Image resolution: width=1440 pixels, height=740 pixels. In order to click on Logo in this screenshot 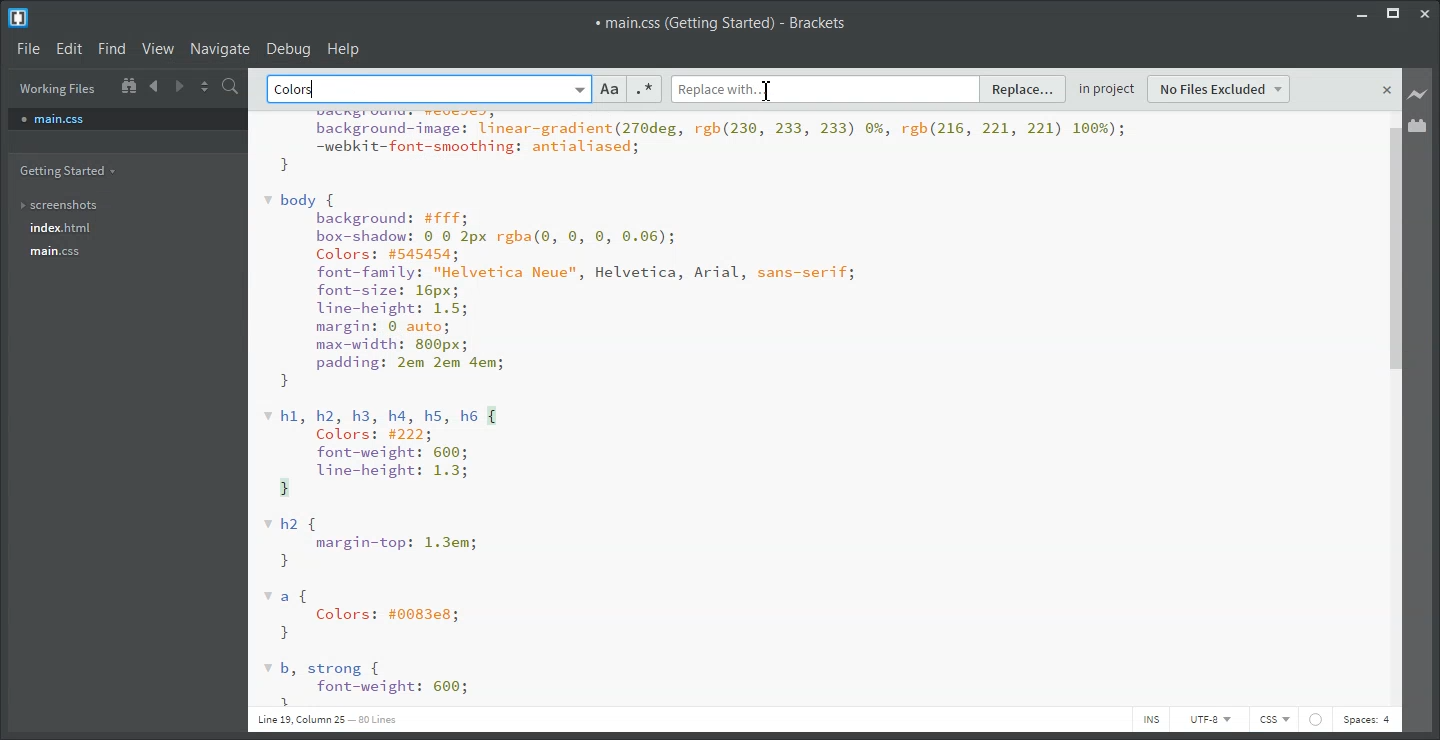, I will do `click(20, 17)`.